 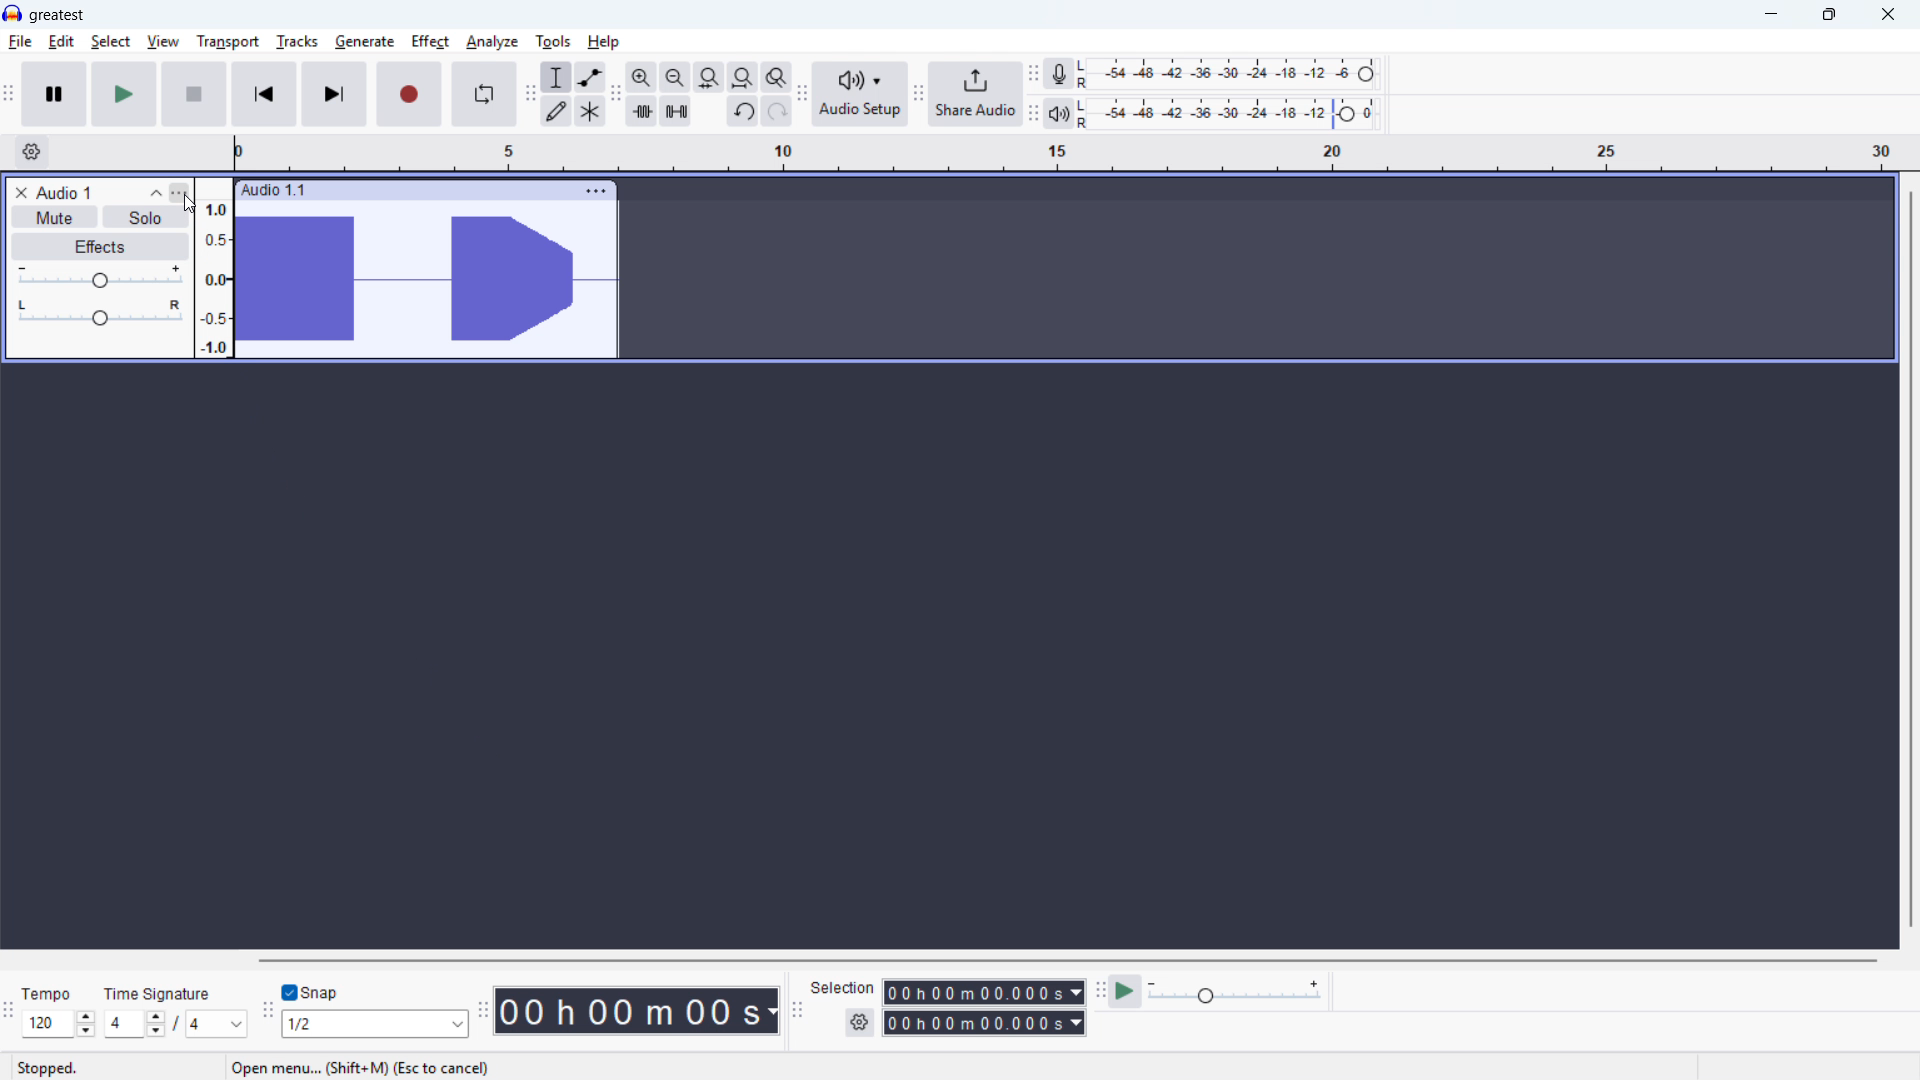 I want to click on waveform, so click(x=424, y=279).